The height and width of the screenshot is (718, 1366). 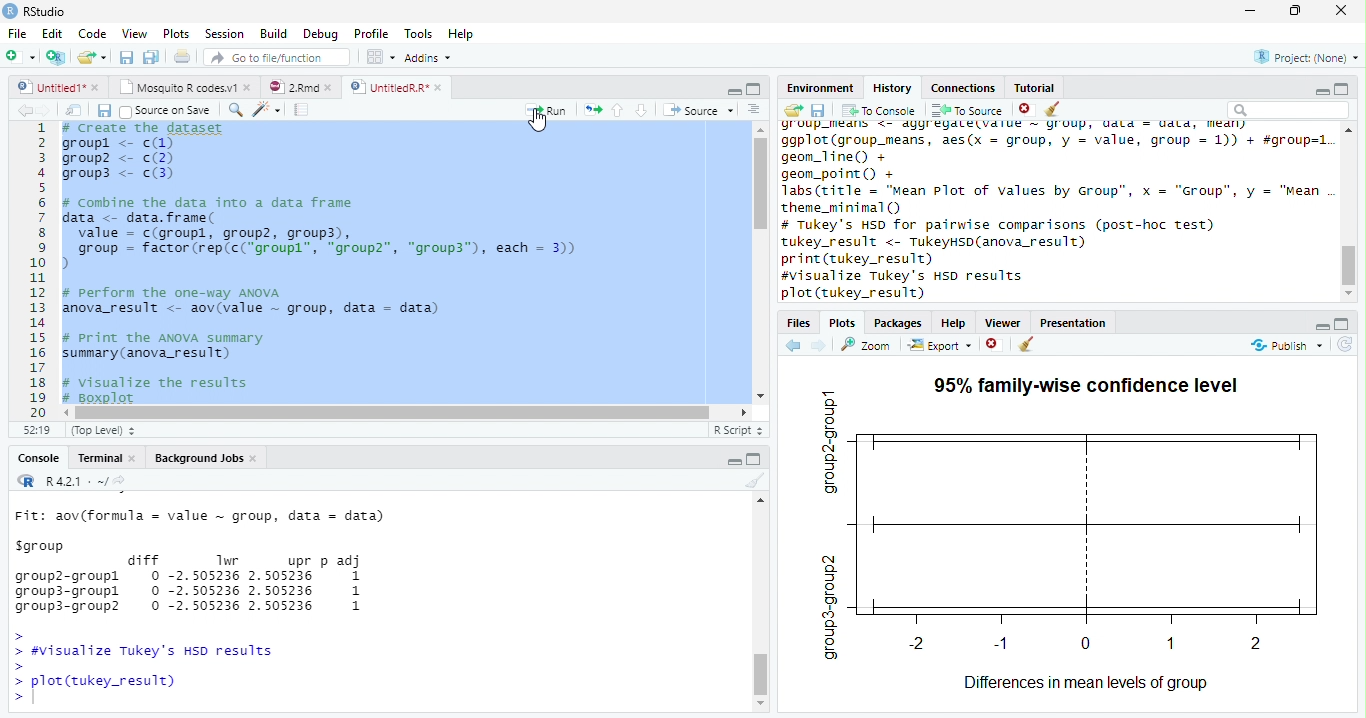 I want to click on Clear console, so click(x=759, y=483).